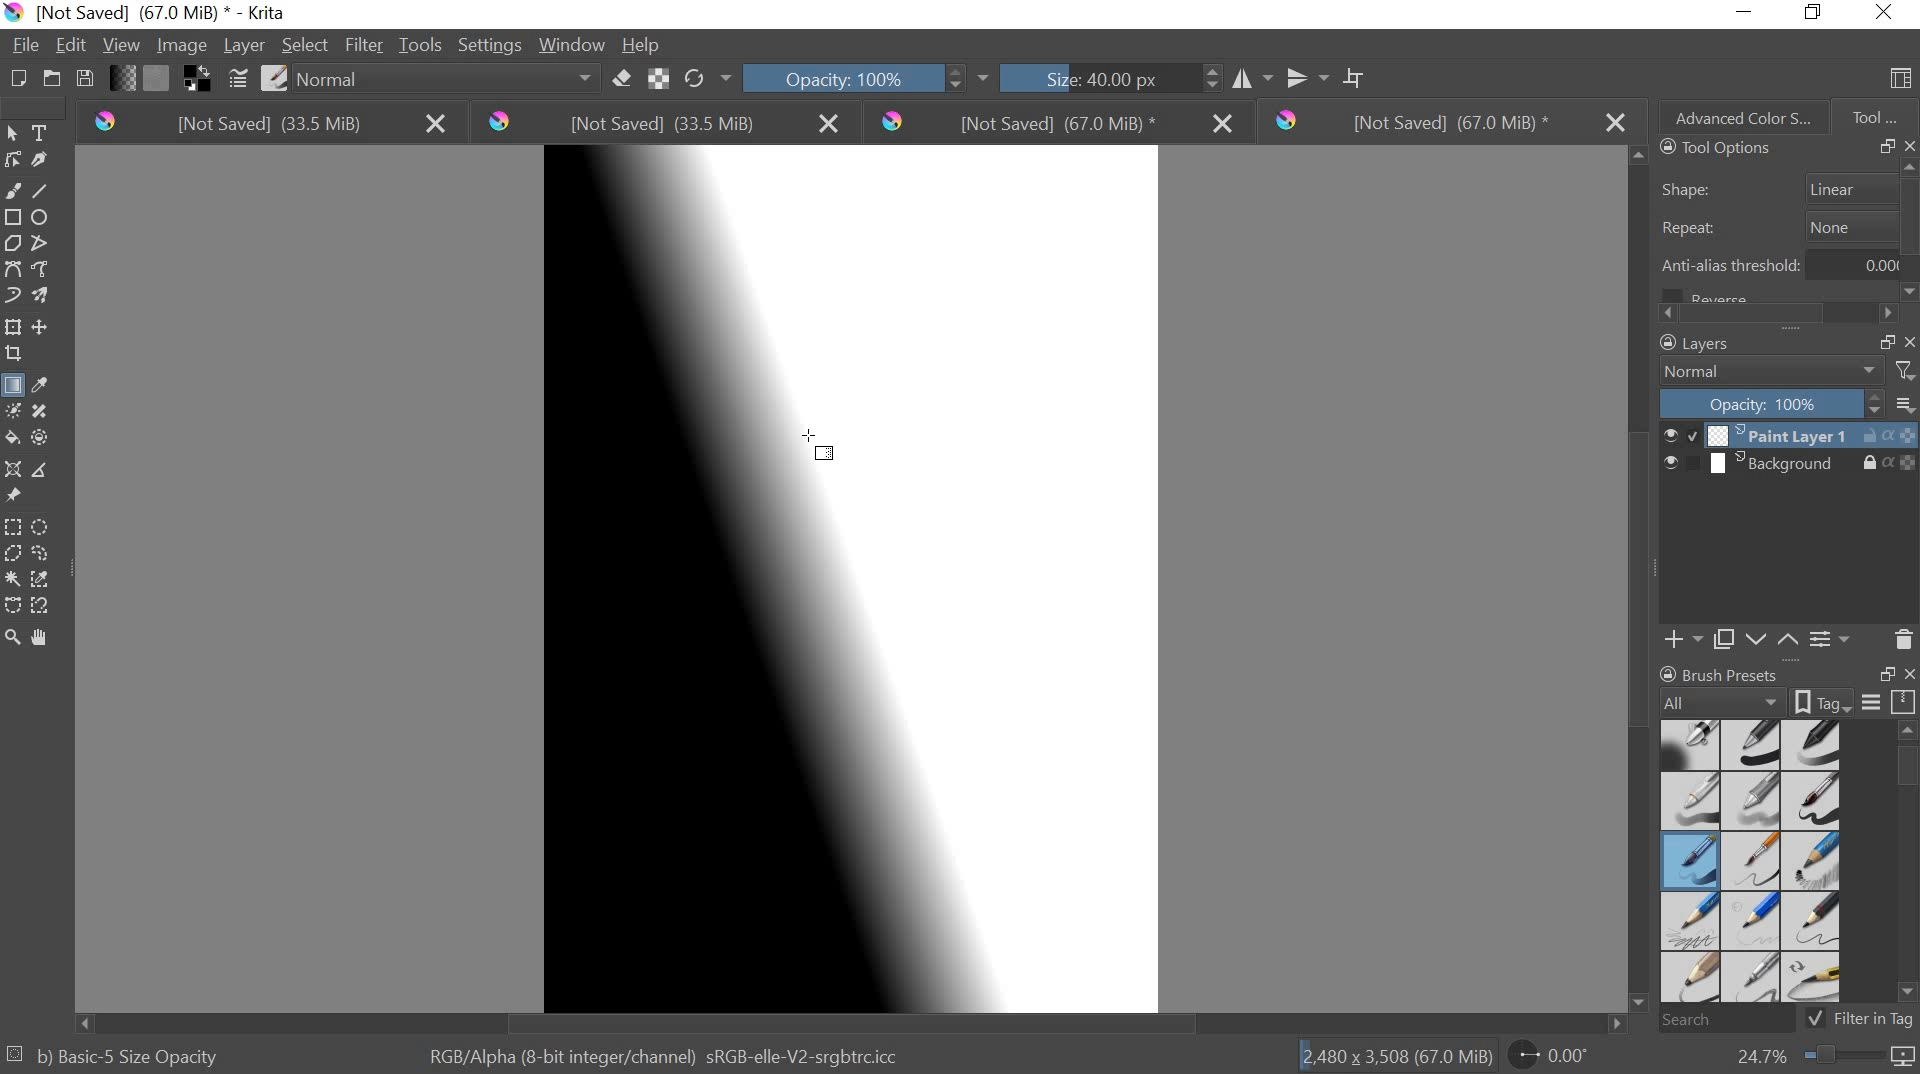  Describe the element at coordinates (12, 578) in the screenshot. I see `continuous selection` at that location.